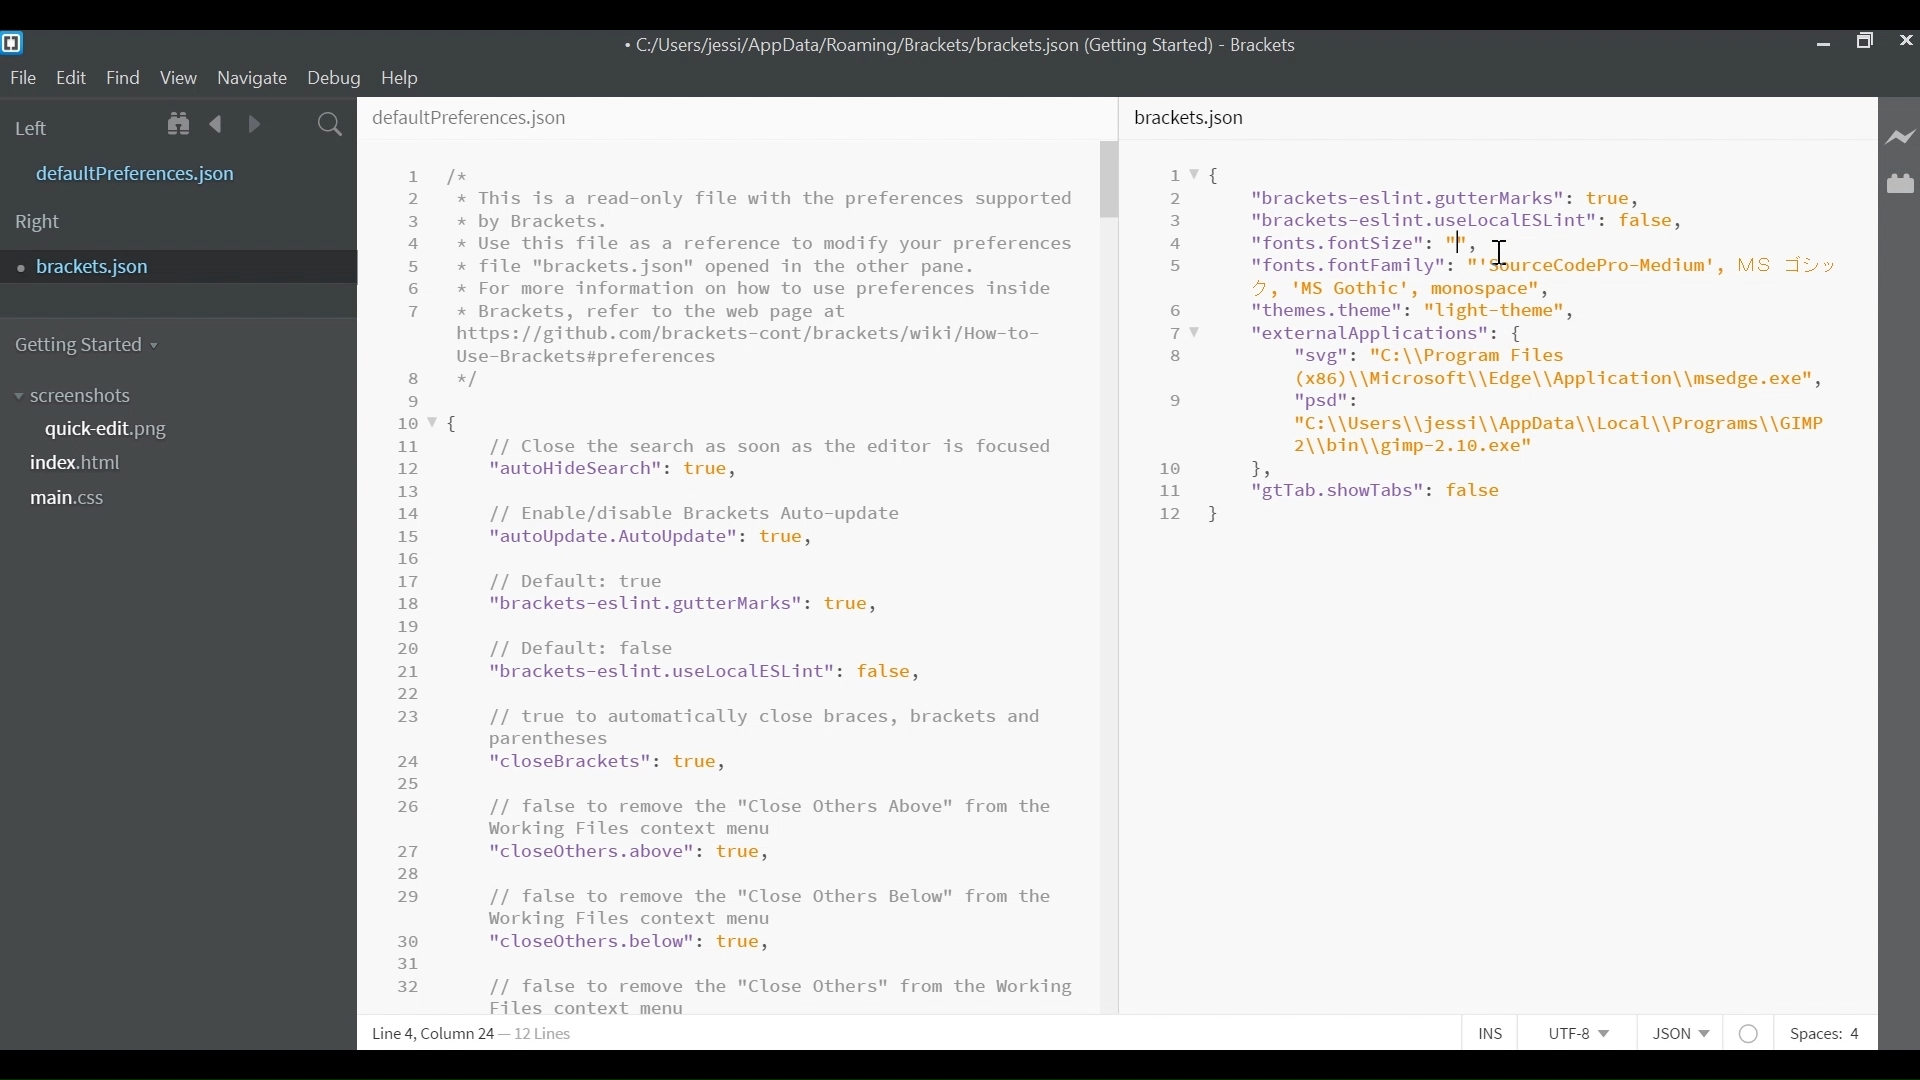 The width and height of the screenshot is (1920, 1080). I want to click on bracket.json File, so click(174, 267).